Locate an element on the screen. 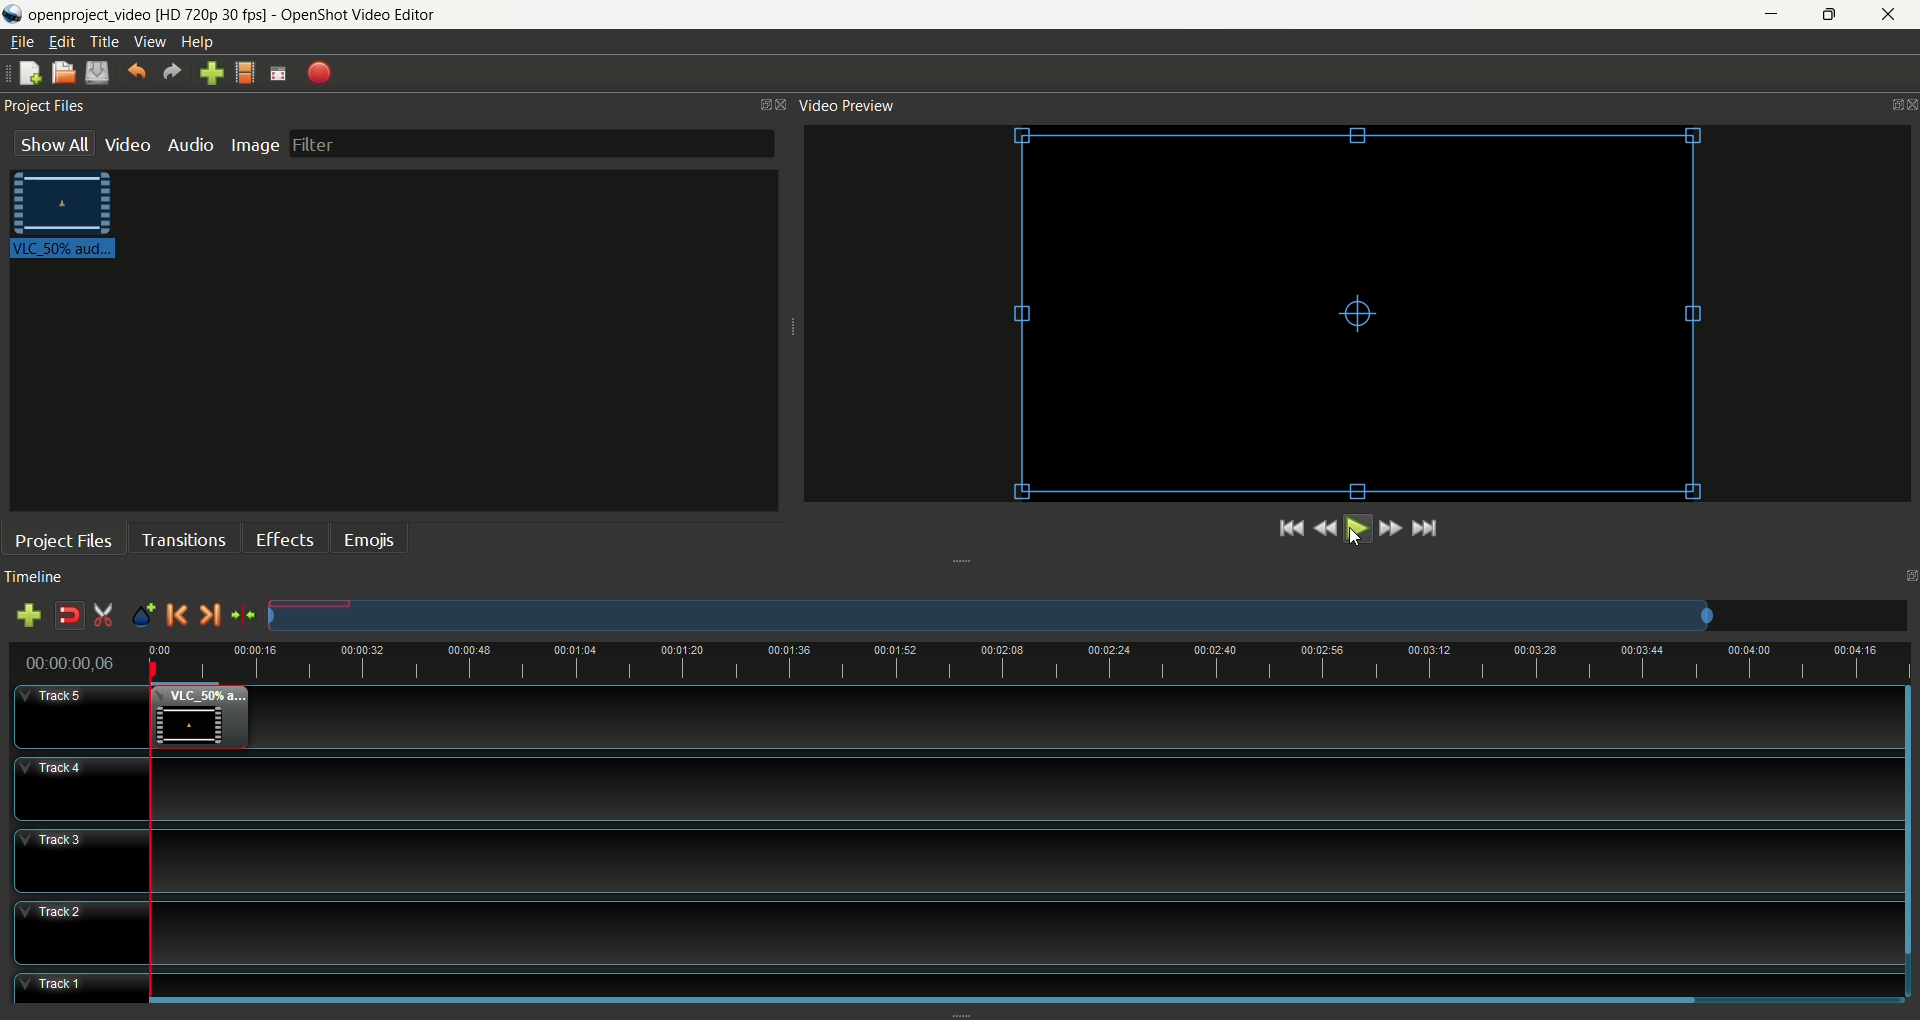 Image resolution: width=1920 pixels, height=1020 pixels. disable snapping is located at coordinates (69, 616).